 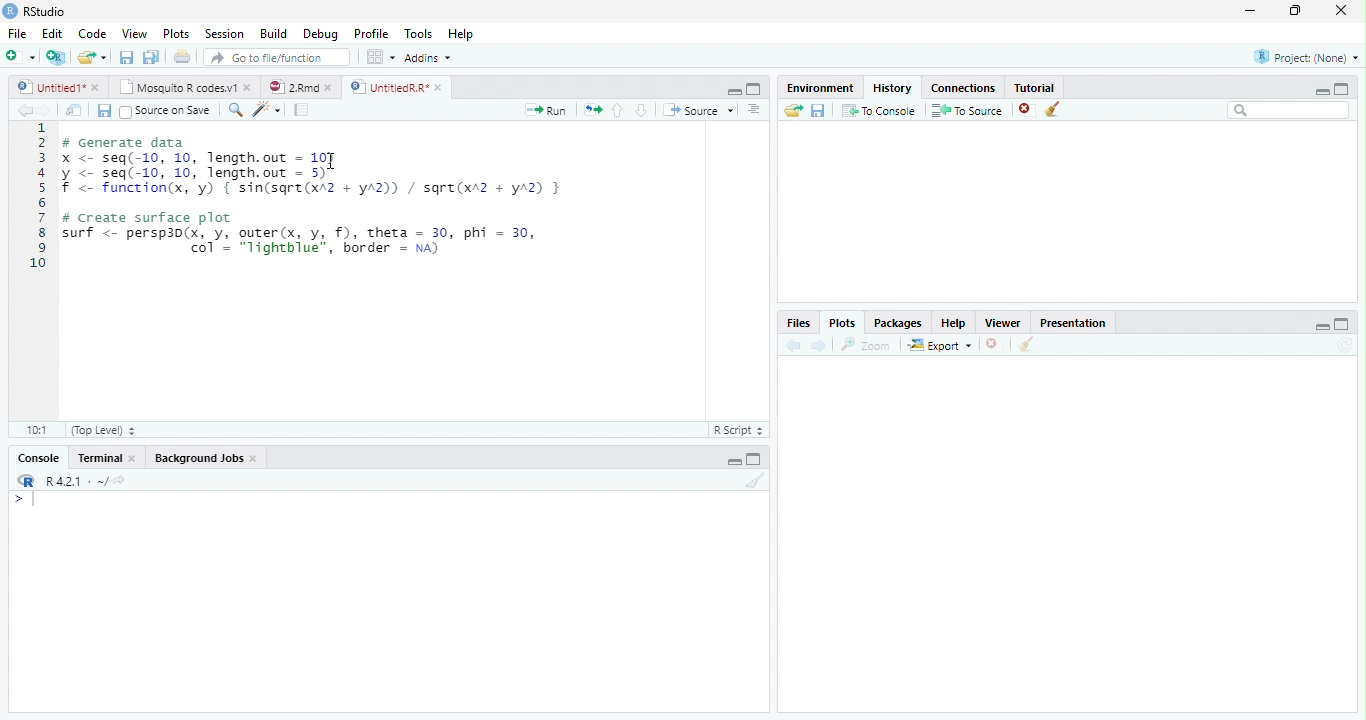 What do you see at coordinates (1026, 110) in the screenshot?
I see `Remove the selected history entries` at bounding box center [1026, 110].